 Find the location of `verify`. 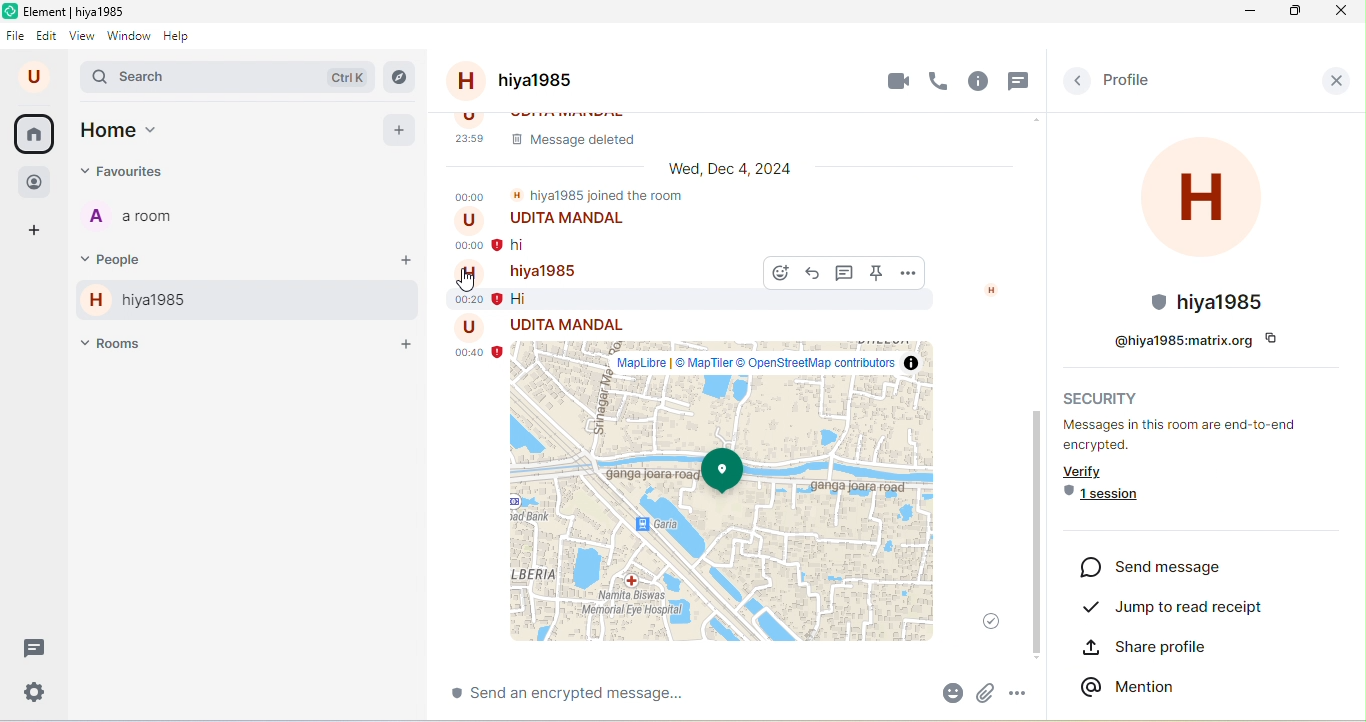

verify is located at coordinates (1099, 471).